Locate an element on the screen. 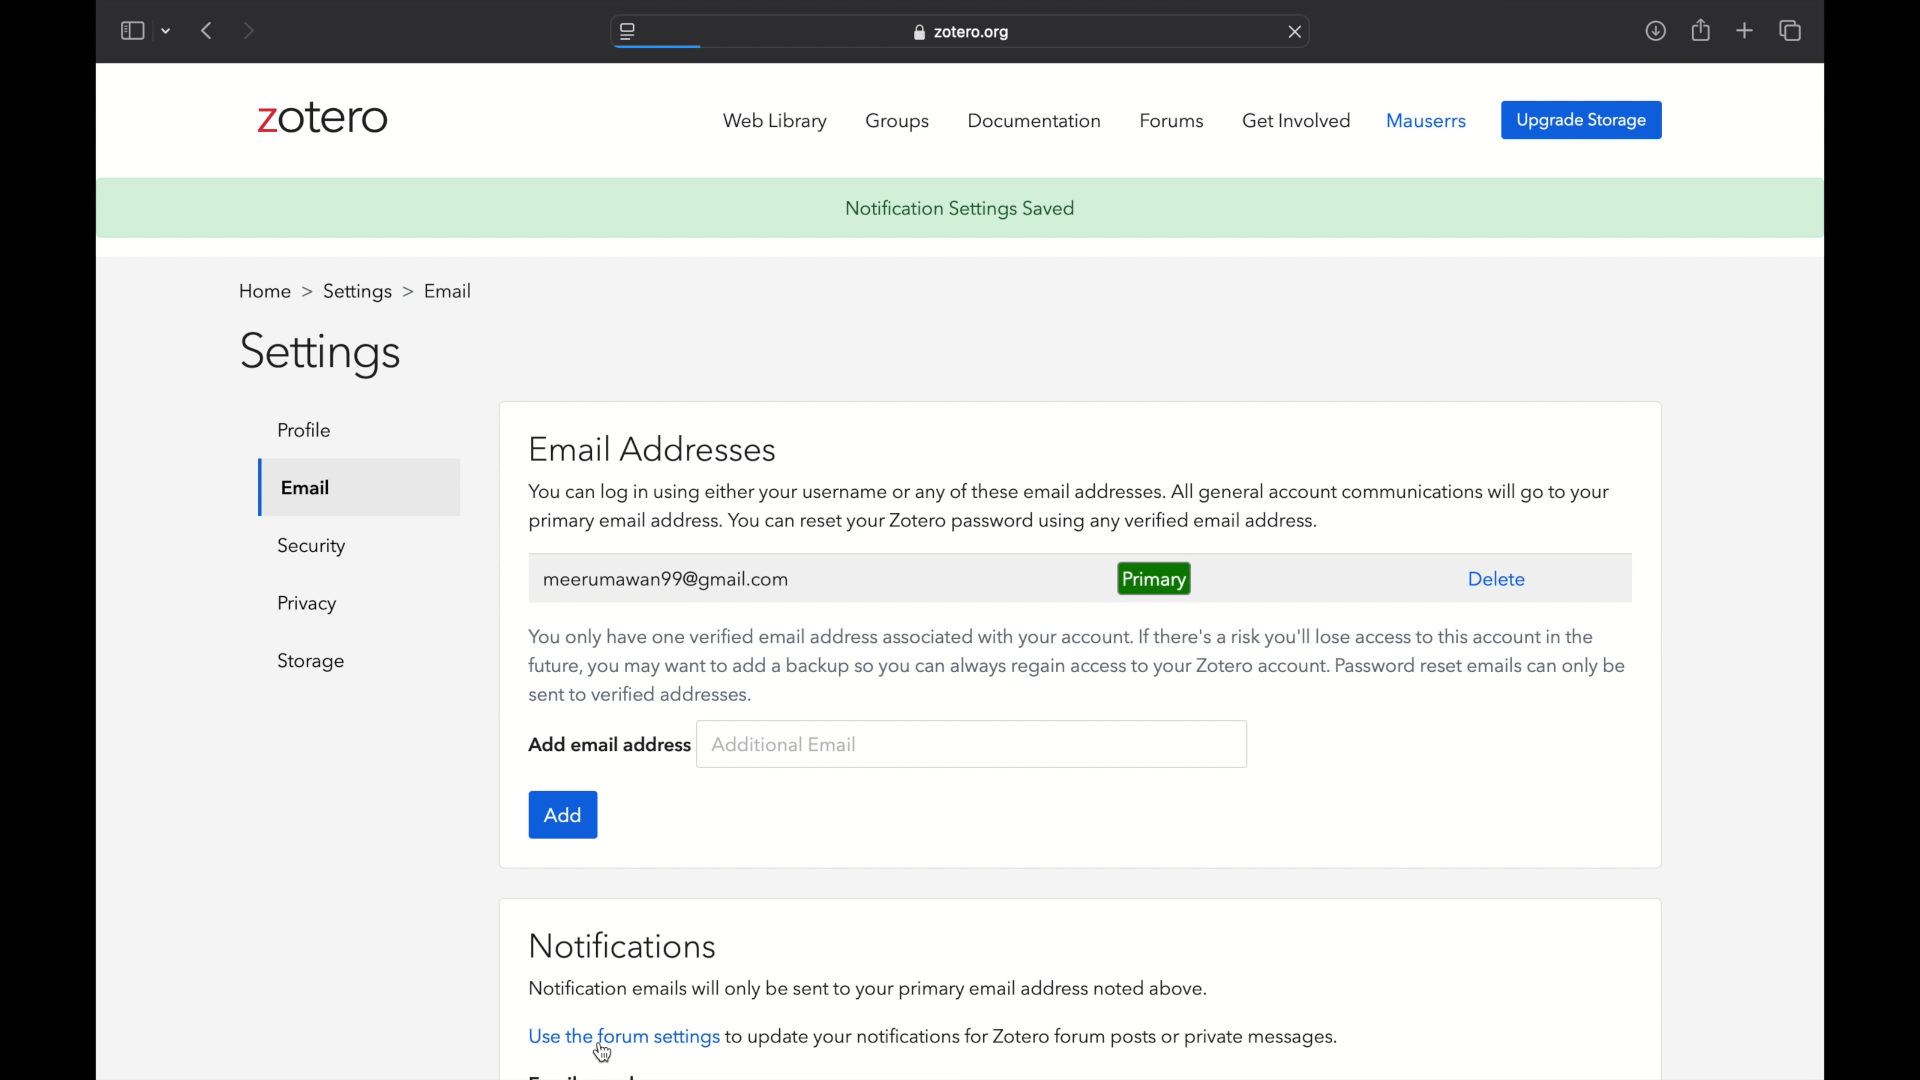  documentation is located at coordinates (1034, 120).